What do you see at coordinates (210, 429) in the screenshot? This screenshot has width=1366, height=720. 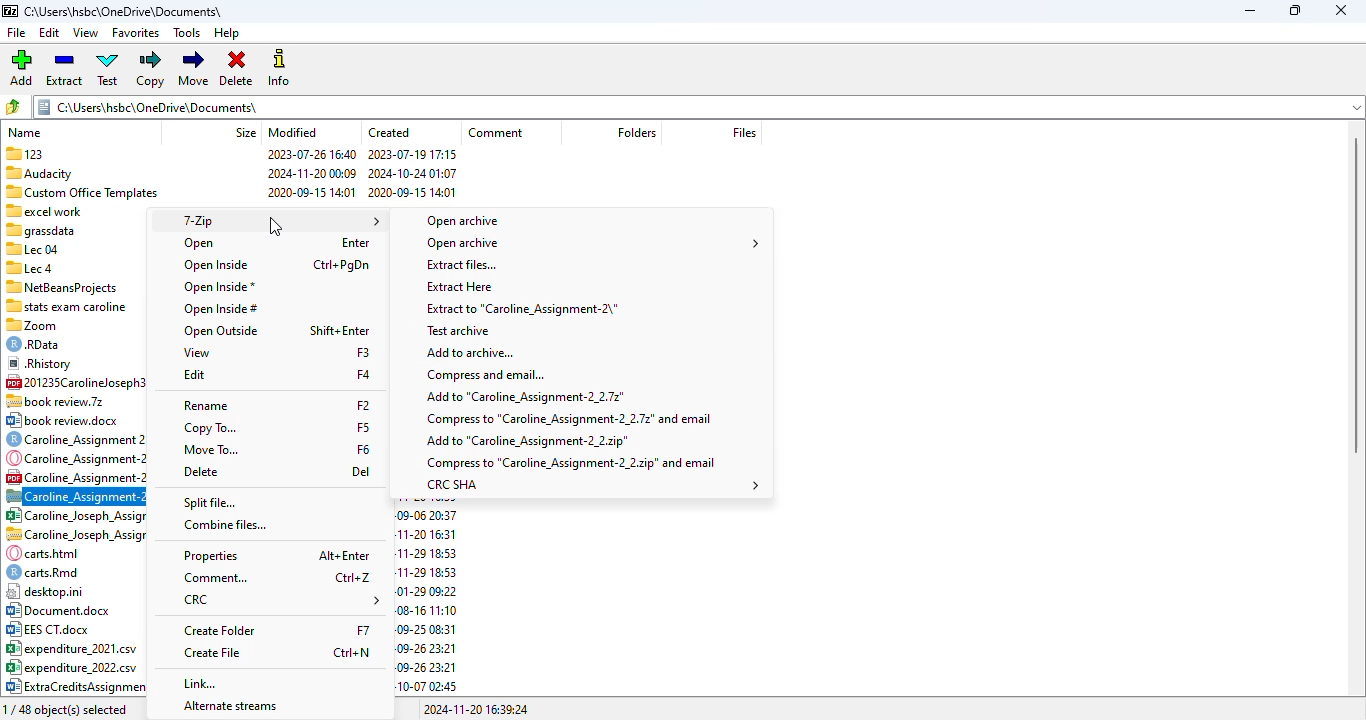 I see `copy to` at bounding box center [210, 429].